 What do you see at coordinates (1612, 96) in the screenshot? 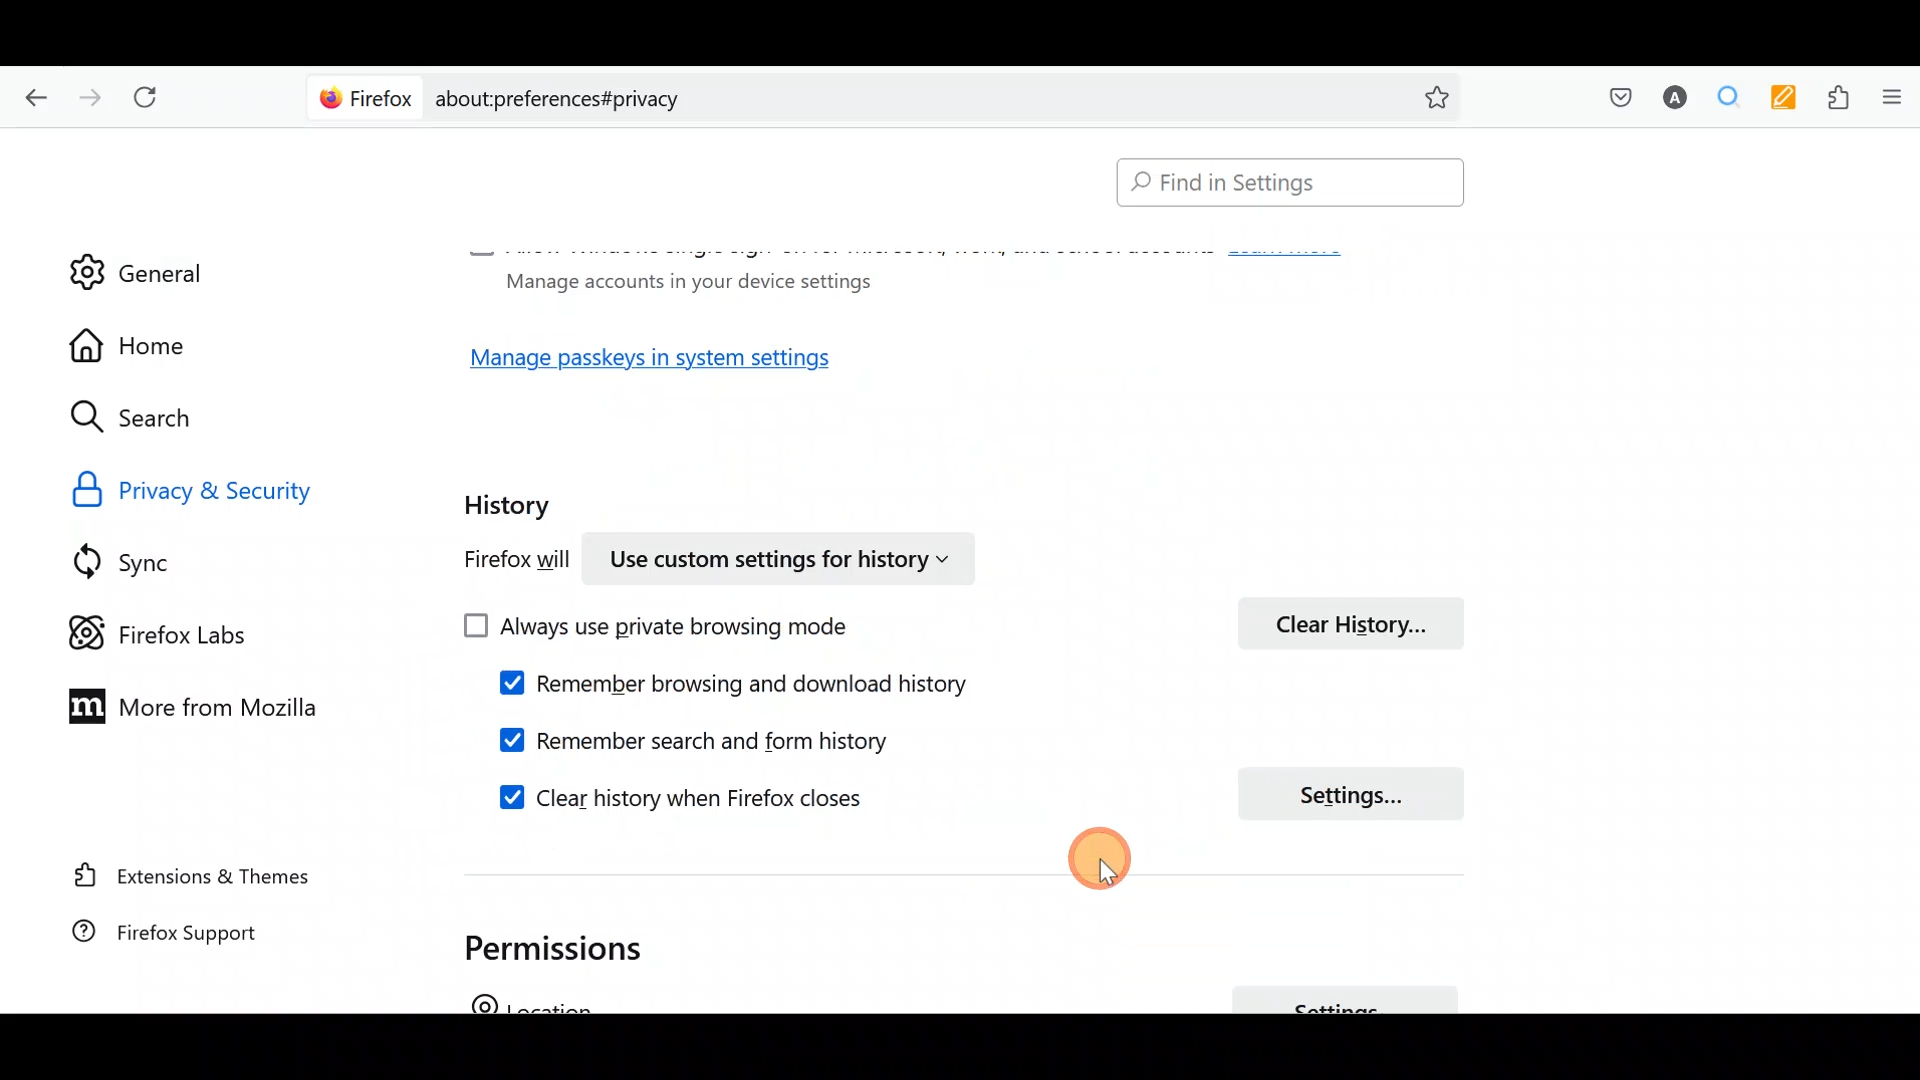
I see `Save to pocket` at bounding box center [1612, 96].